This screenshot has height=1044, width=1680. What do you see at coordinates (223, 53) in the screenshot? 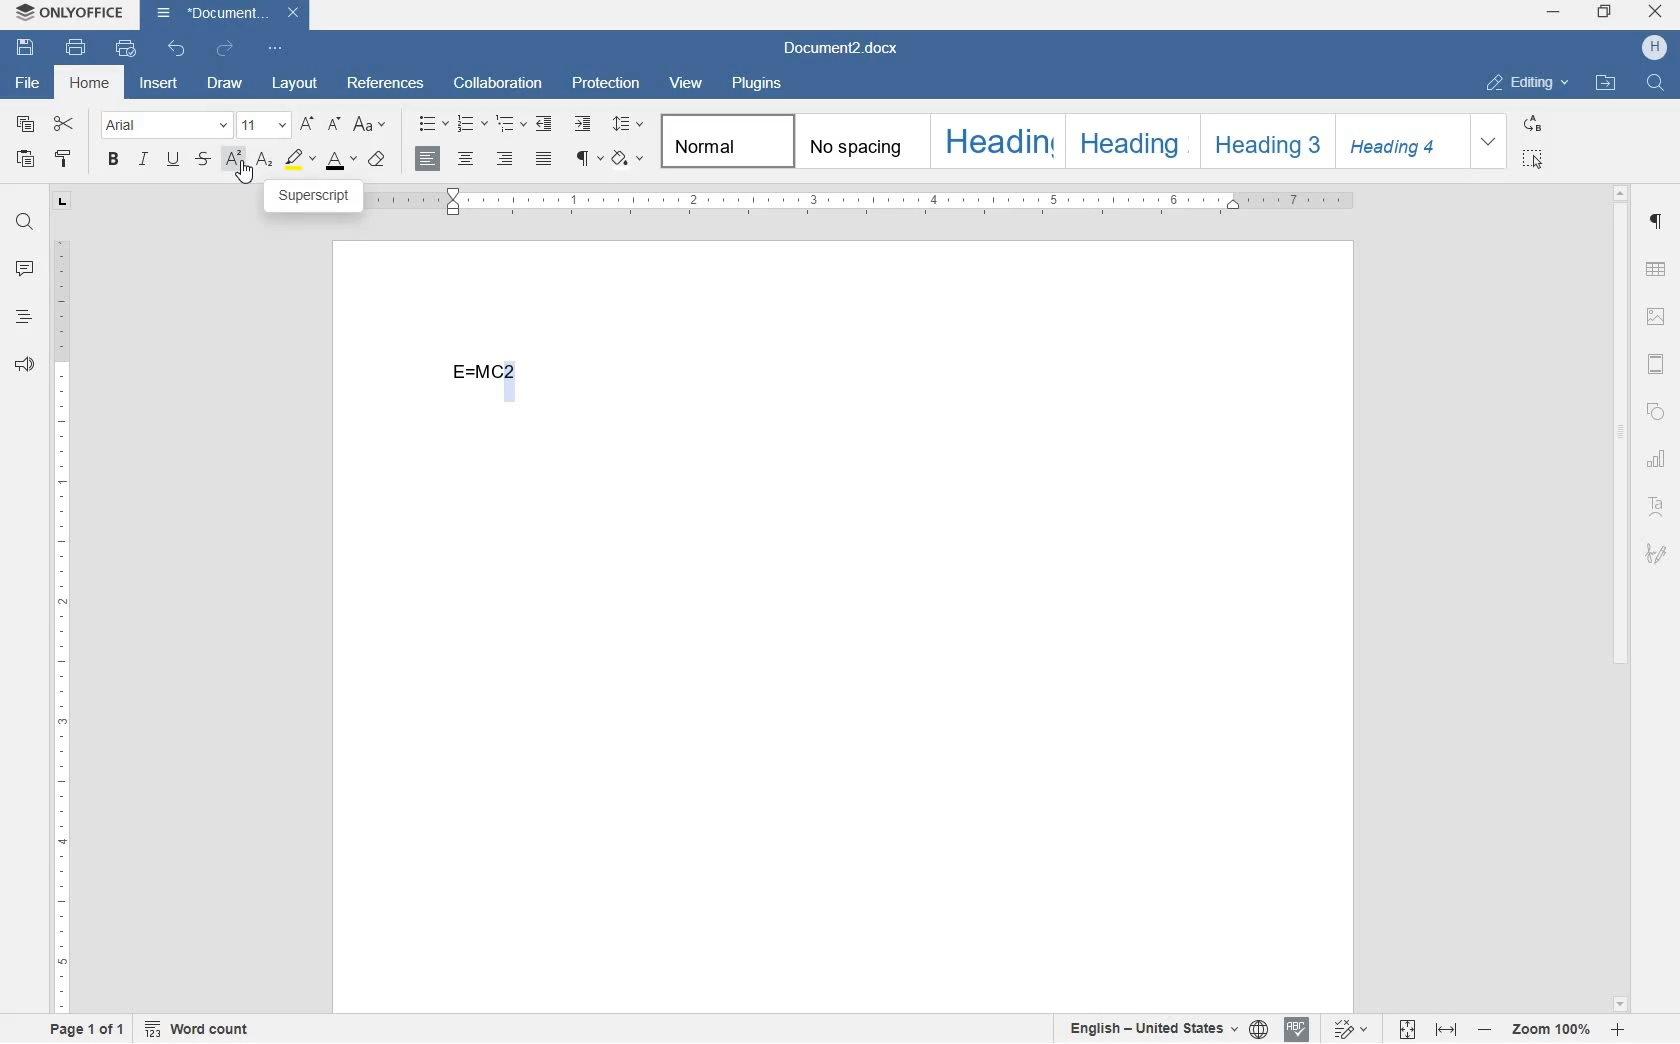
I see `redo` at bounding box center [223, 53].